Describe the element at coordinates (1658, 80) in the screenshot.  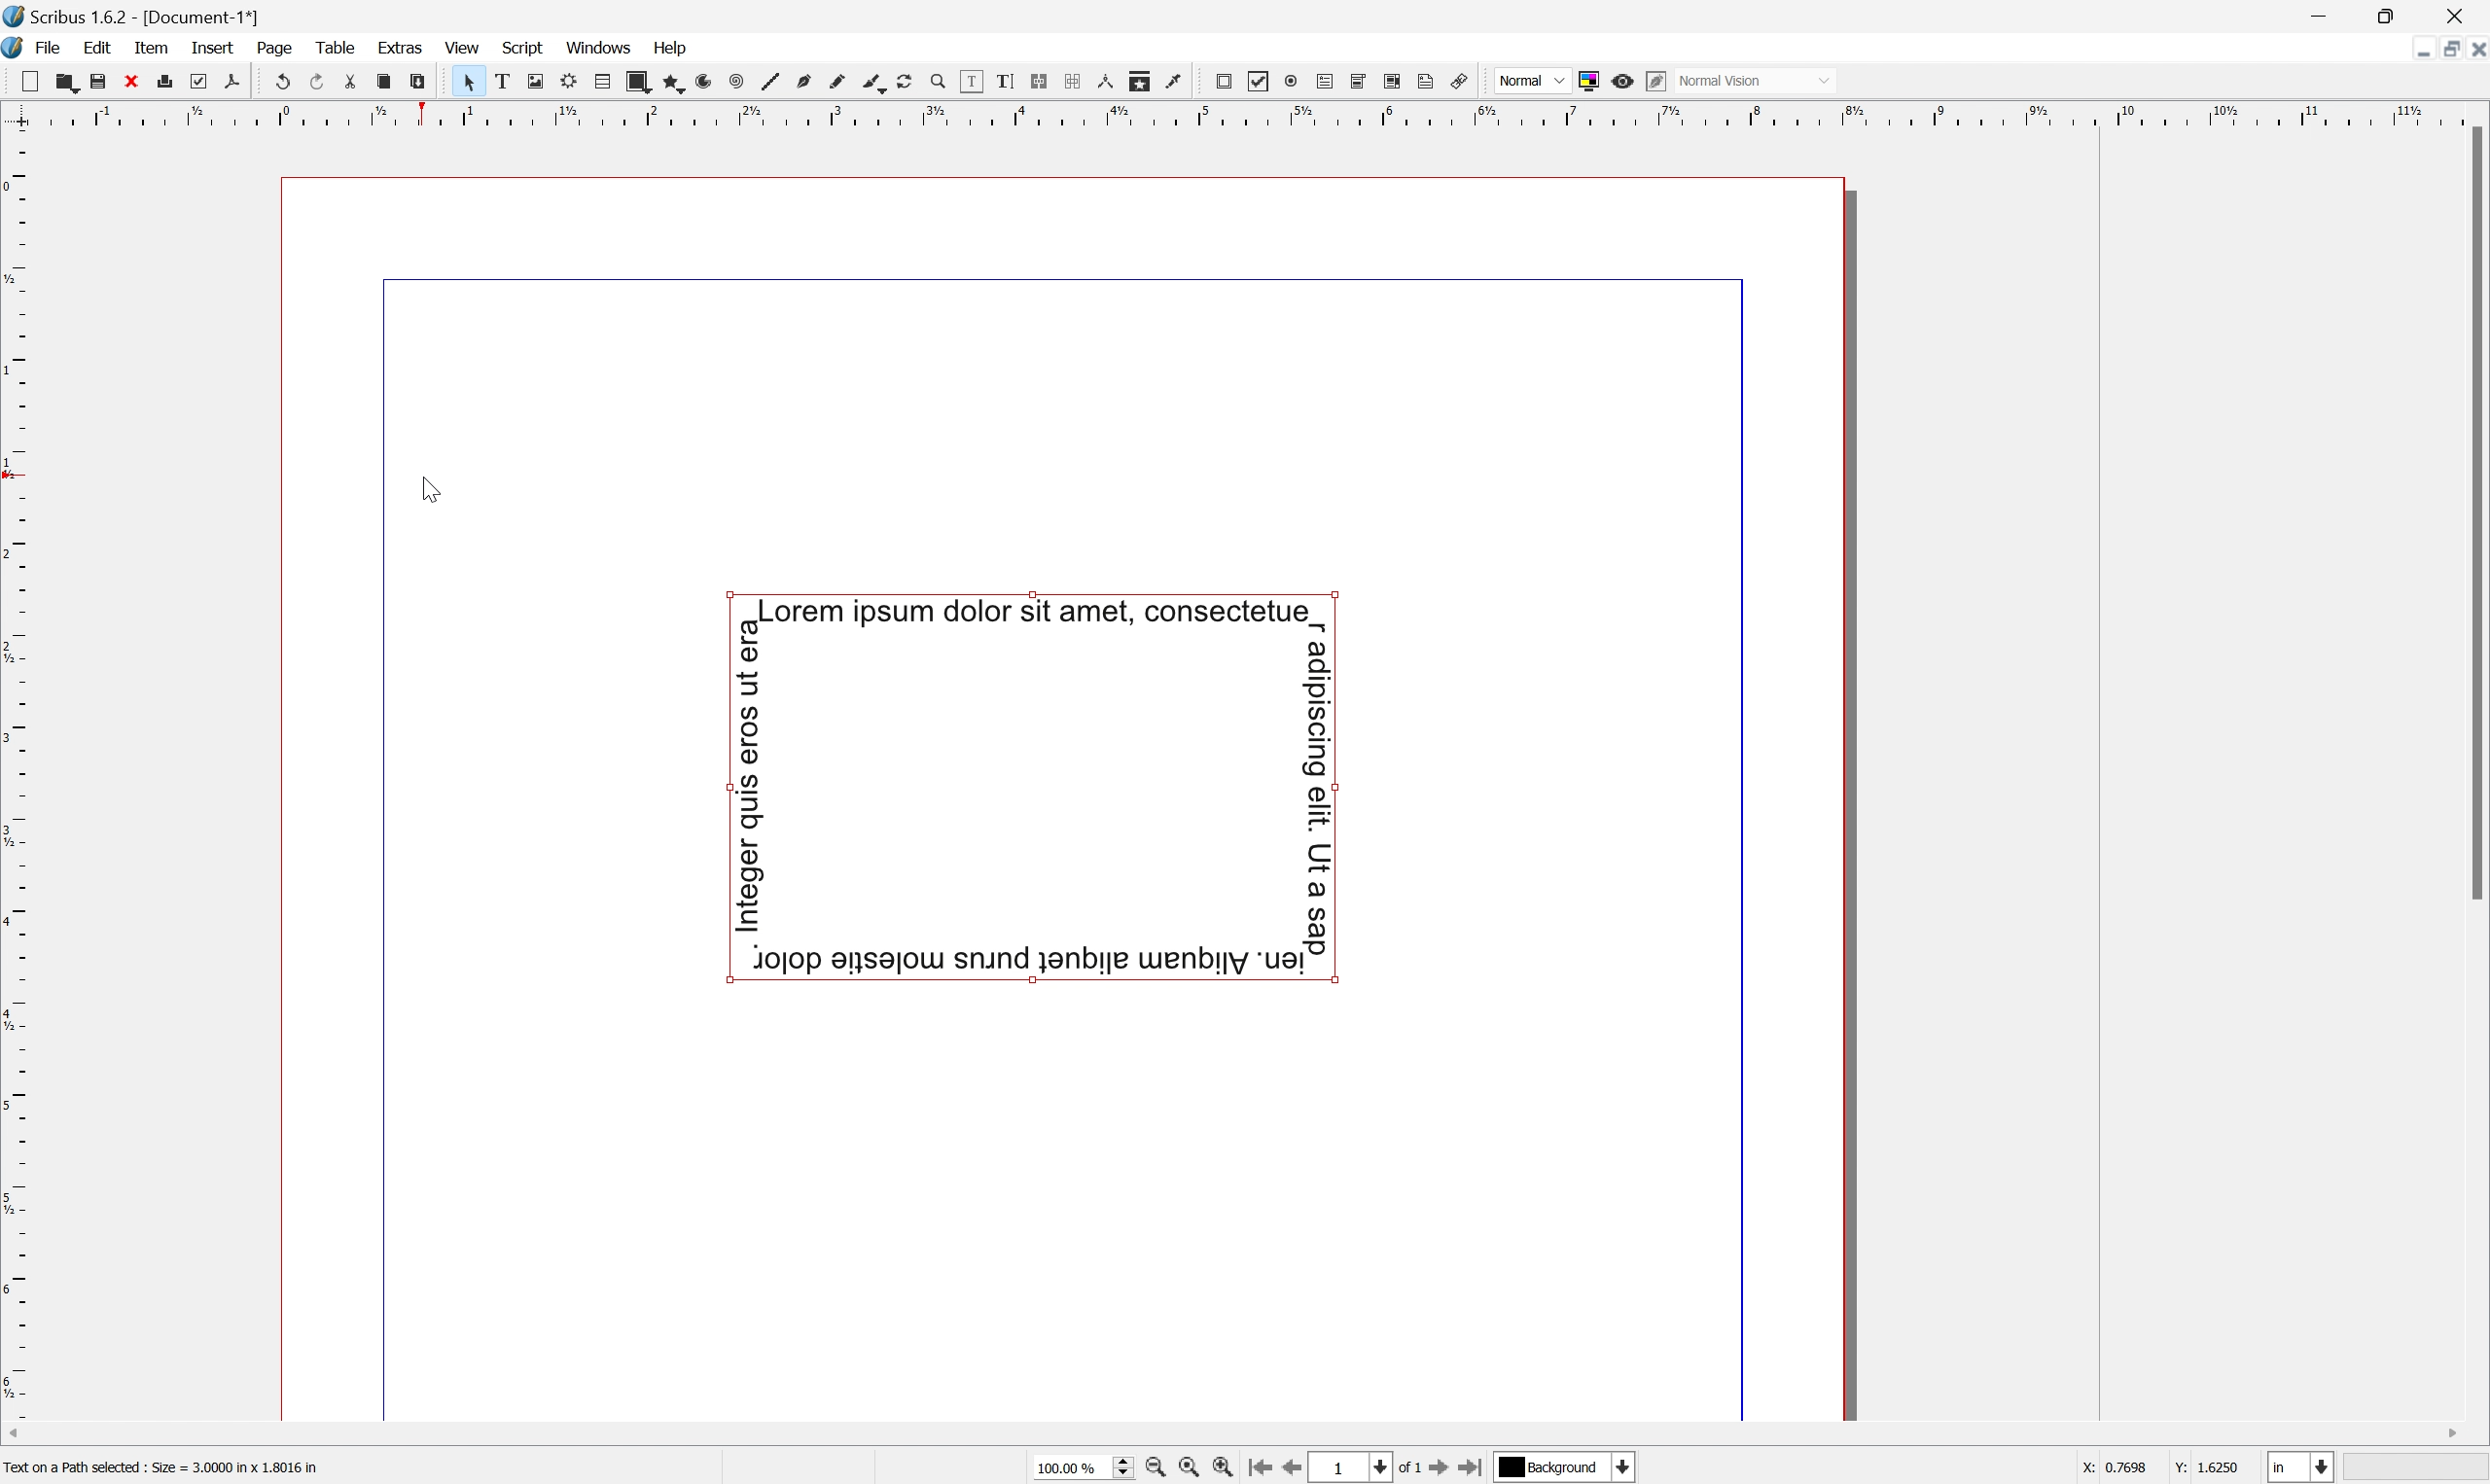
I see `Edit in preview mode` at that location.